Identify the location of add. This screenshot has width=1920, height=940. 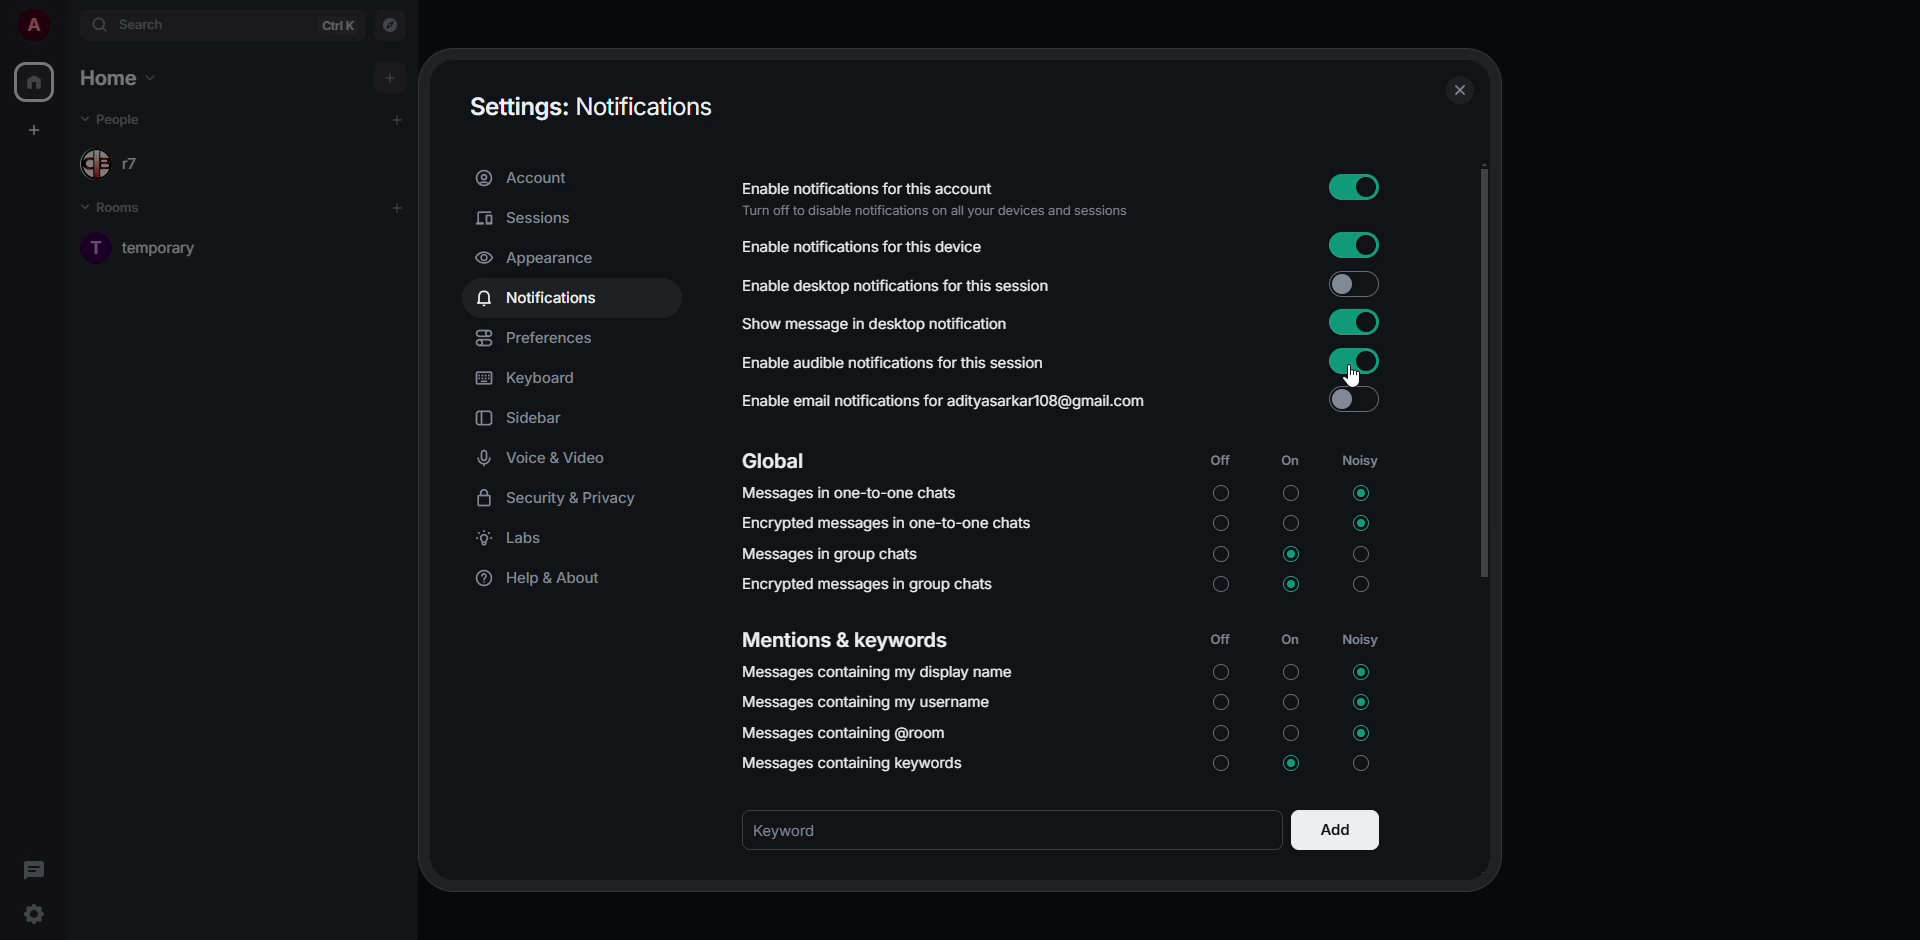
(392, 79).